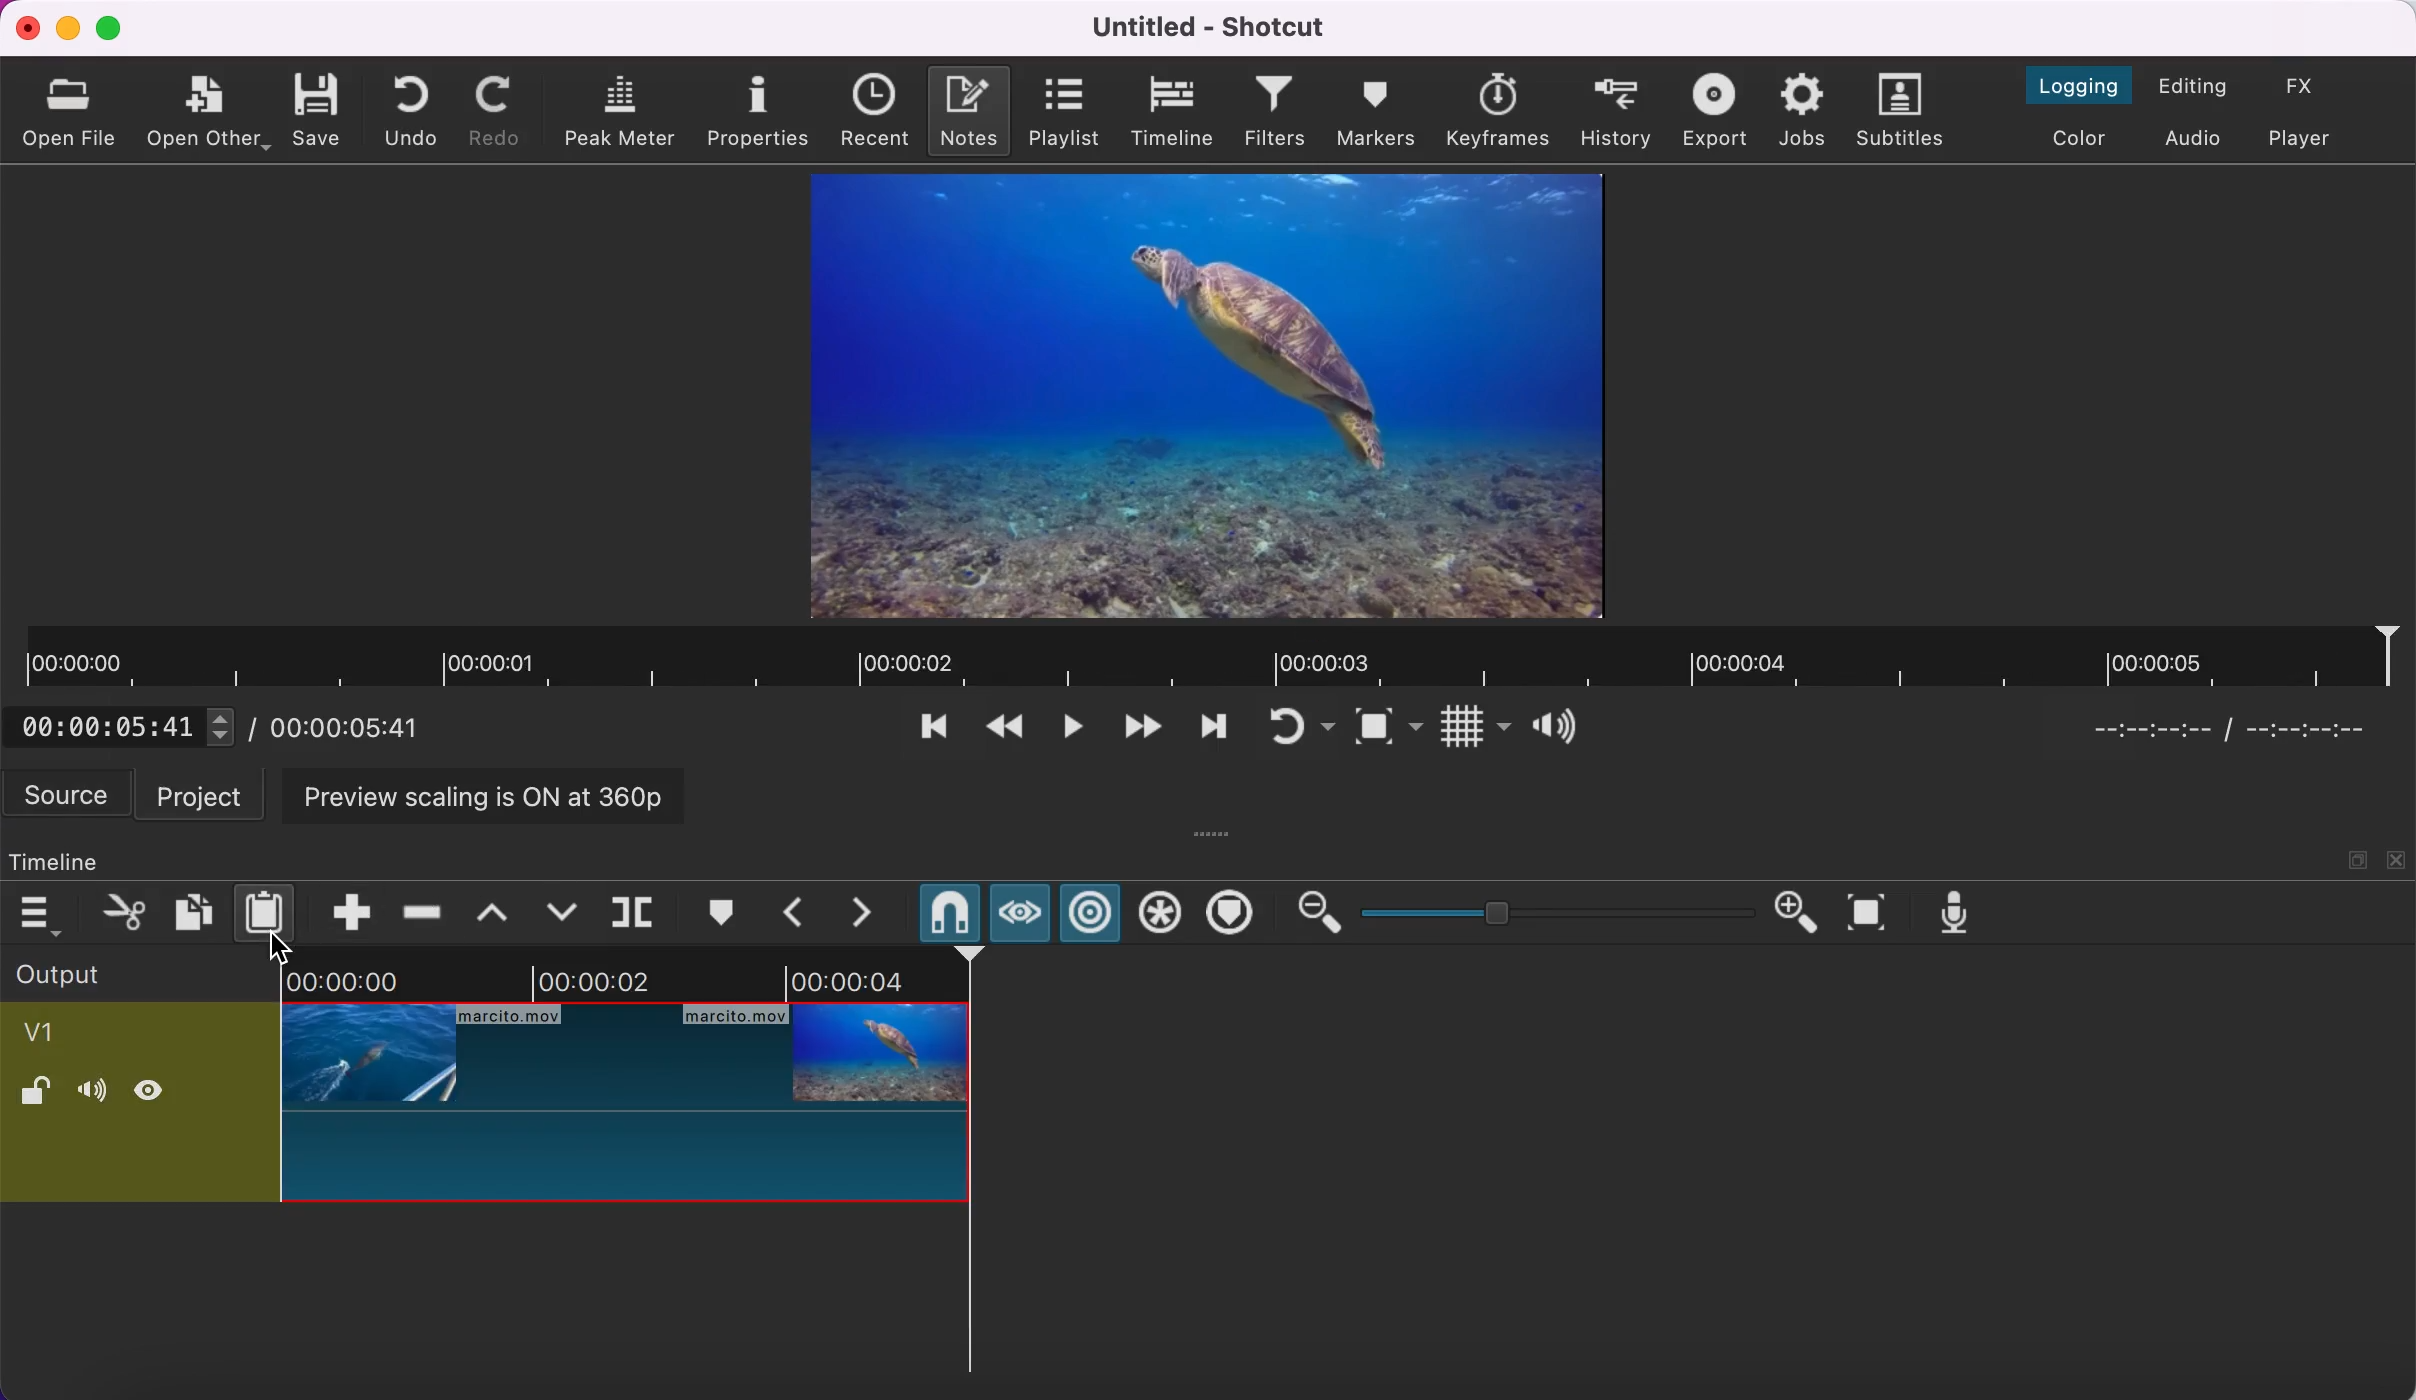 The width and height of the screenshot is (2416, 1400). Describe the element at coordinates (1067, 731) in the screenshot. I see `toggle play or pause` at that location.